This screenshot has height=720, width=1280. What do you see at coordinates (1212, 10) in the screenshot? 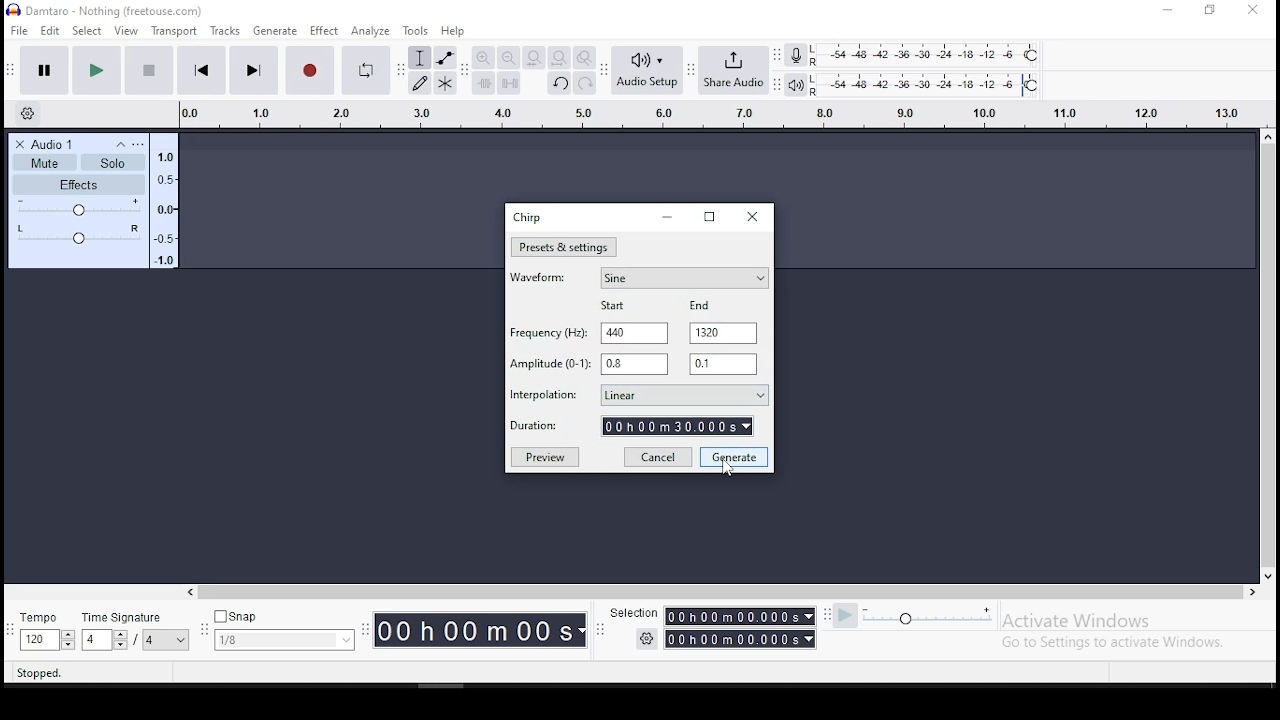
I see `restore` at bounding box center [1212, 10].